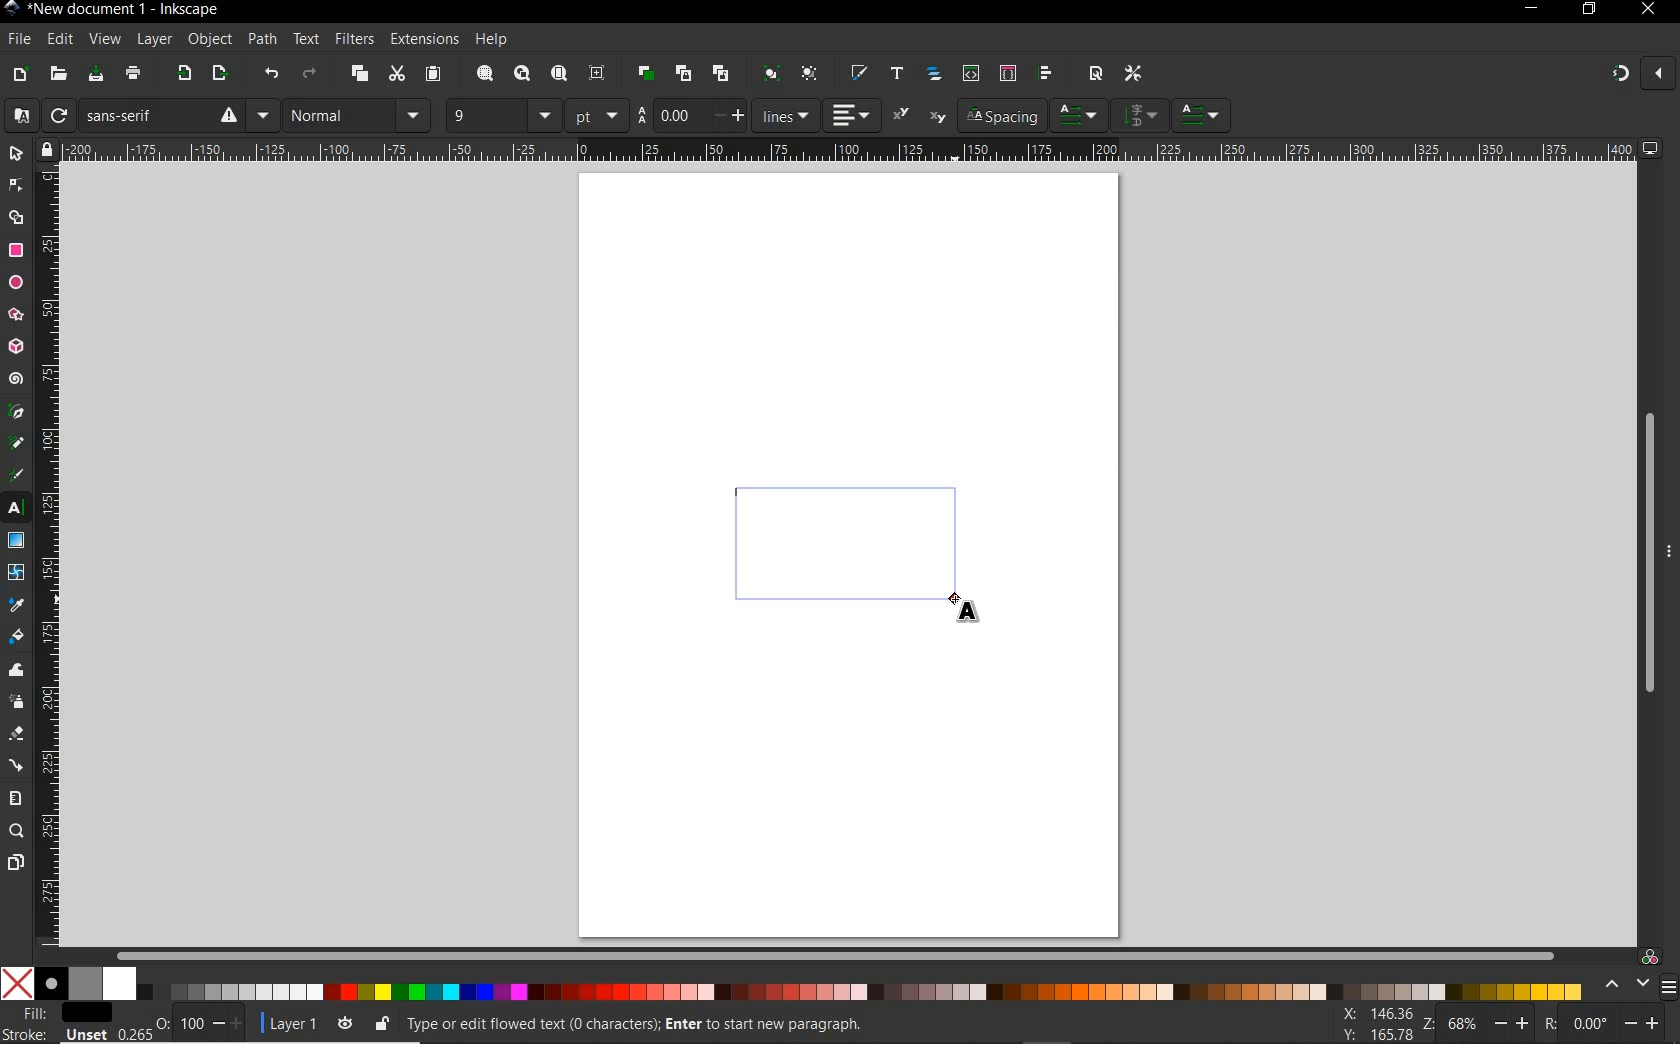 The image size is (1680, 1044). What do you see at coordinates (103, 40) in the screenshot?
I see `view` at bounding box center [103, 40].